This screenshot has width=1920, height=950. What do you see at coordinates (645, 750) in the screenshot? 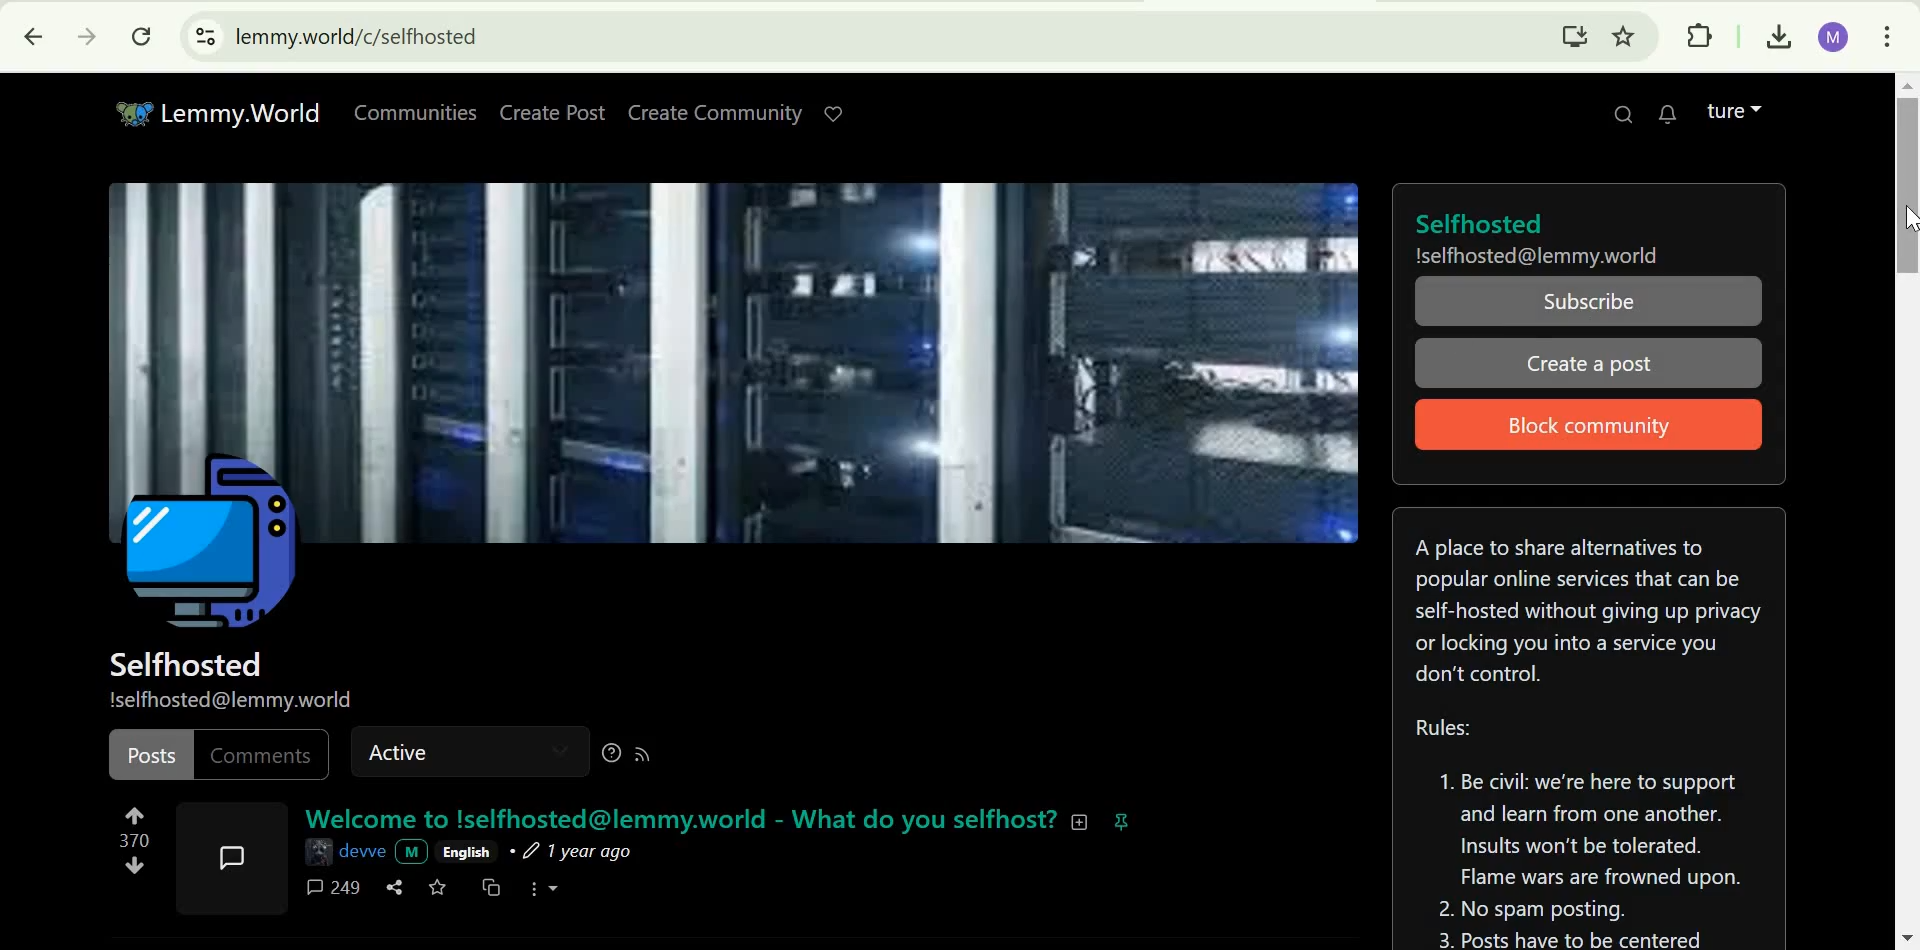
I see `RSS` at bounding box center [645, 750].